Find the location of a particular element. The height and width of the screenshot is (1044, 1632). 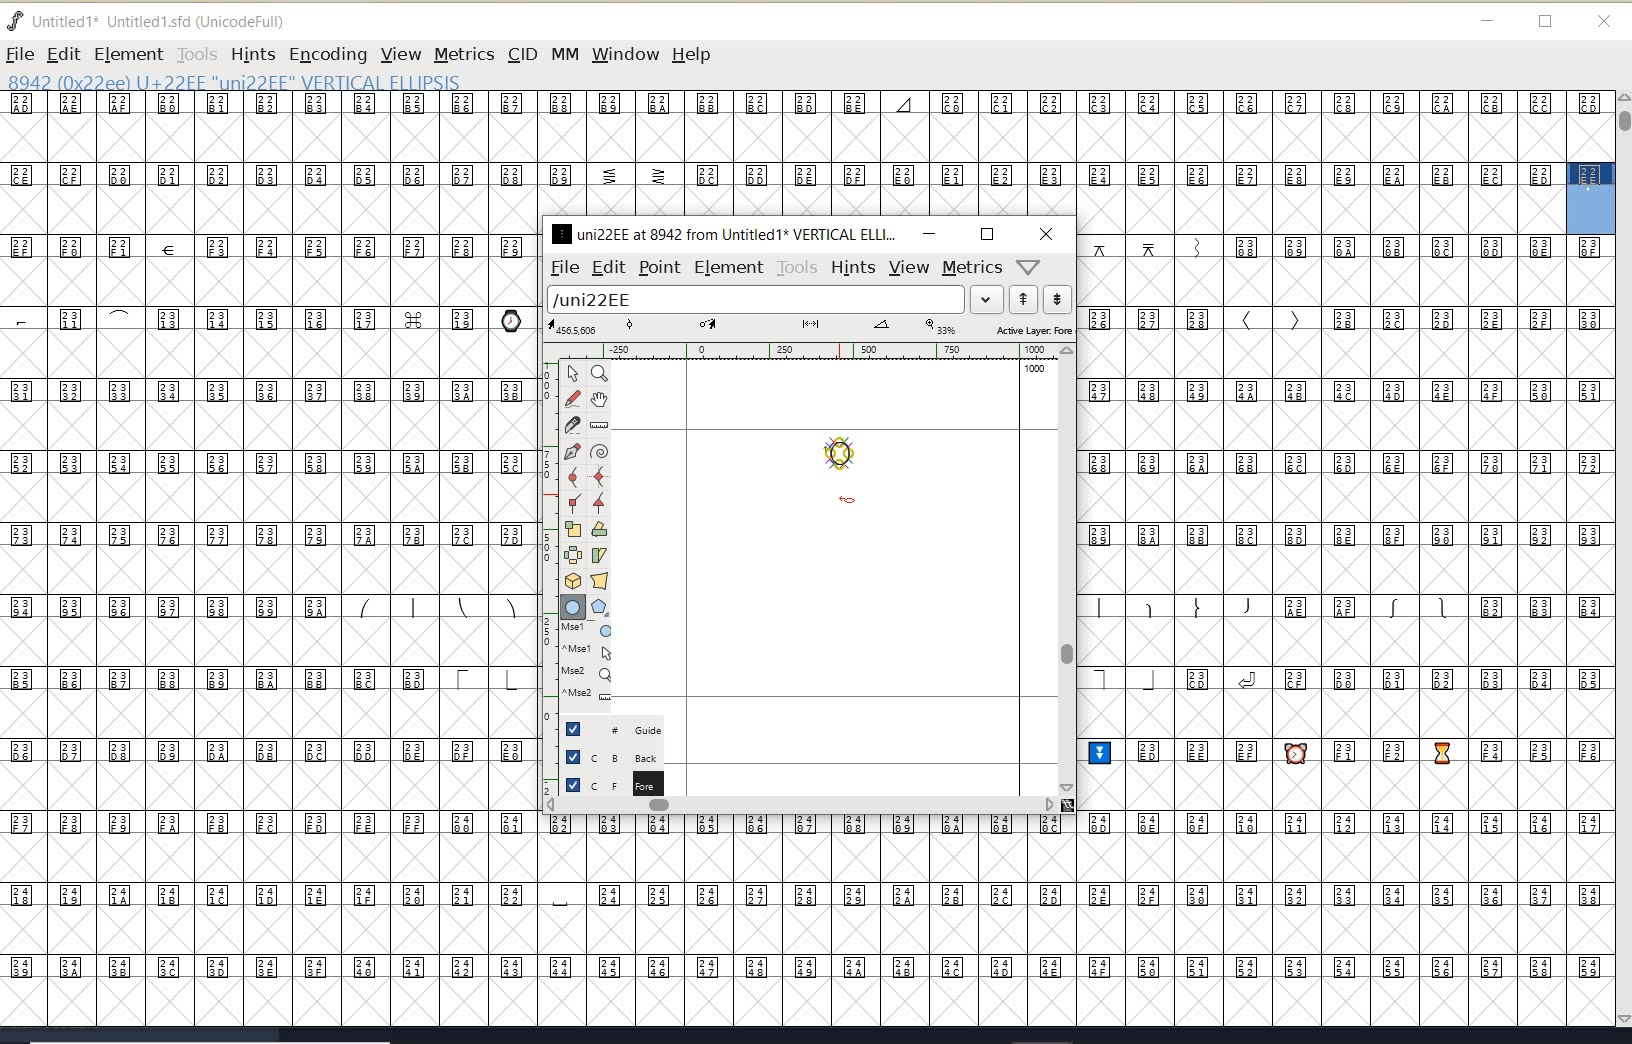

METRICS is located at coordinates (464, 54).